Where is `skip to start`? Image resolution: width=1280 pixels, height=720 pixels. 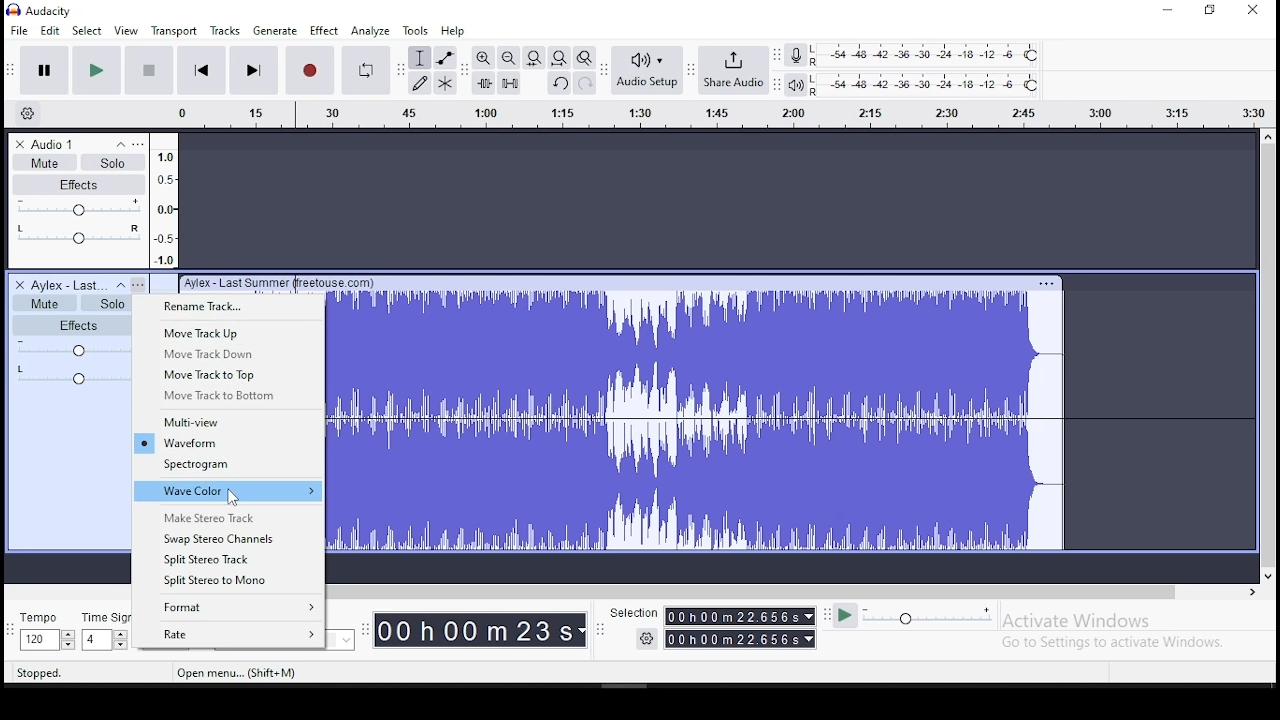 skip to start is located at coordinates (199, 70).